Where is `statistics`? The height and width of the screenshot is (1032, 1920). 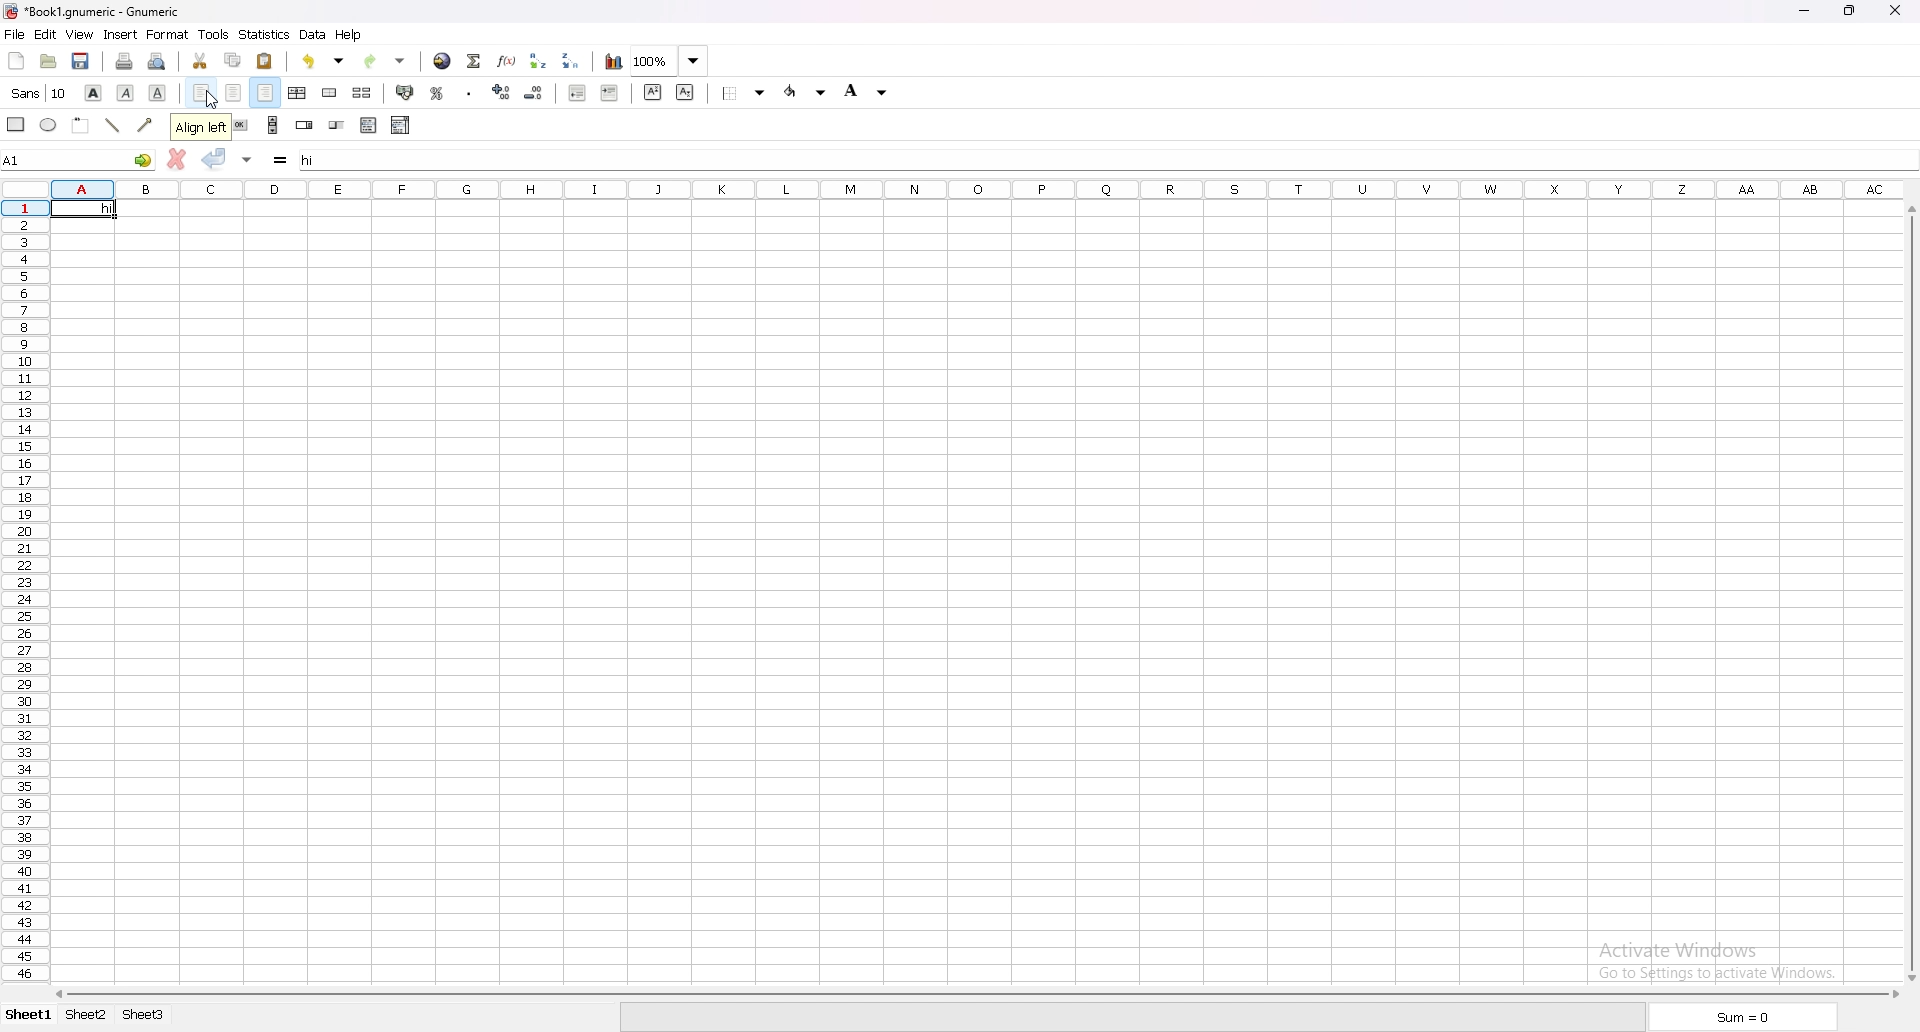
statistics is located at coordinates (264, 34).